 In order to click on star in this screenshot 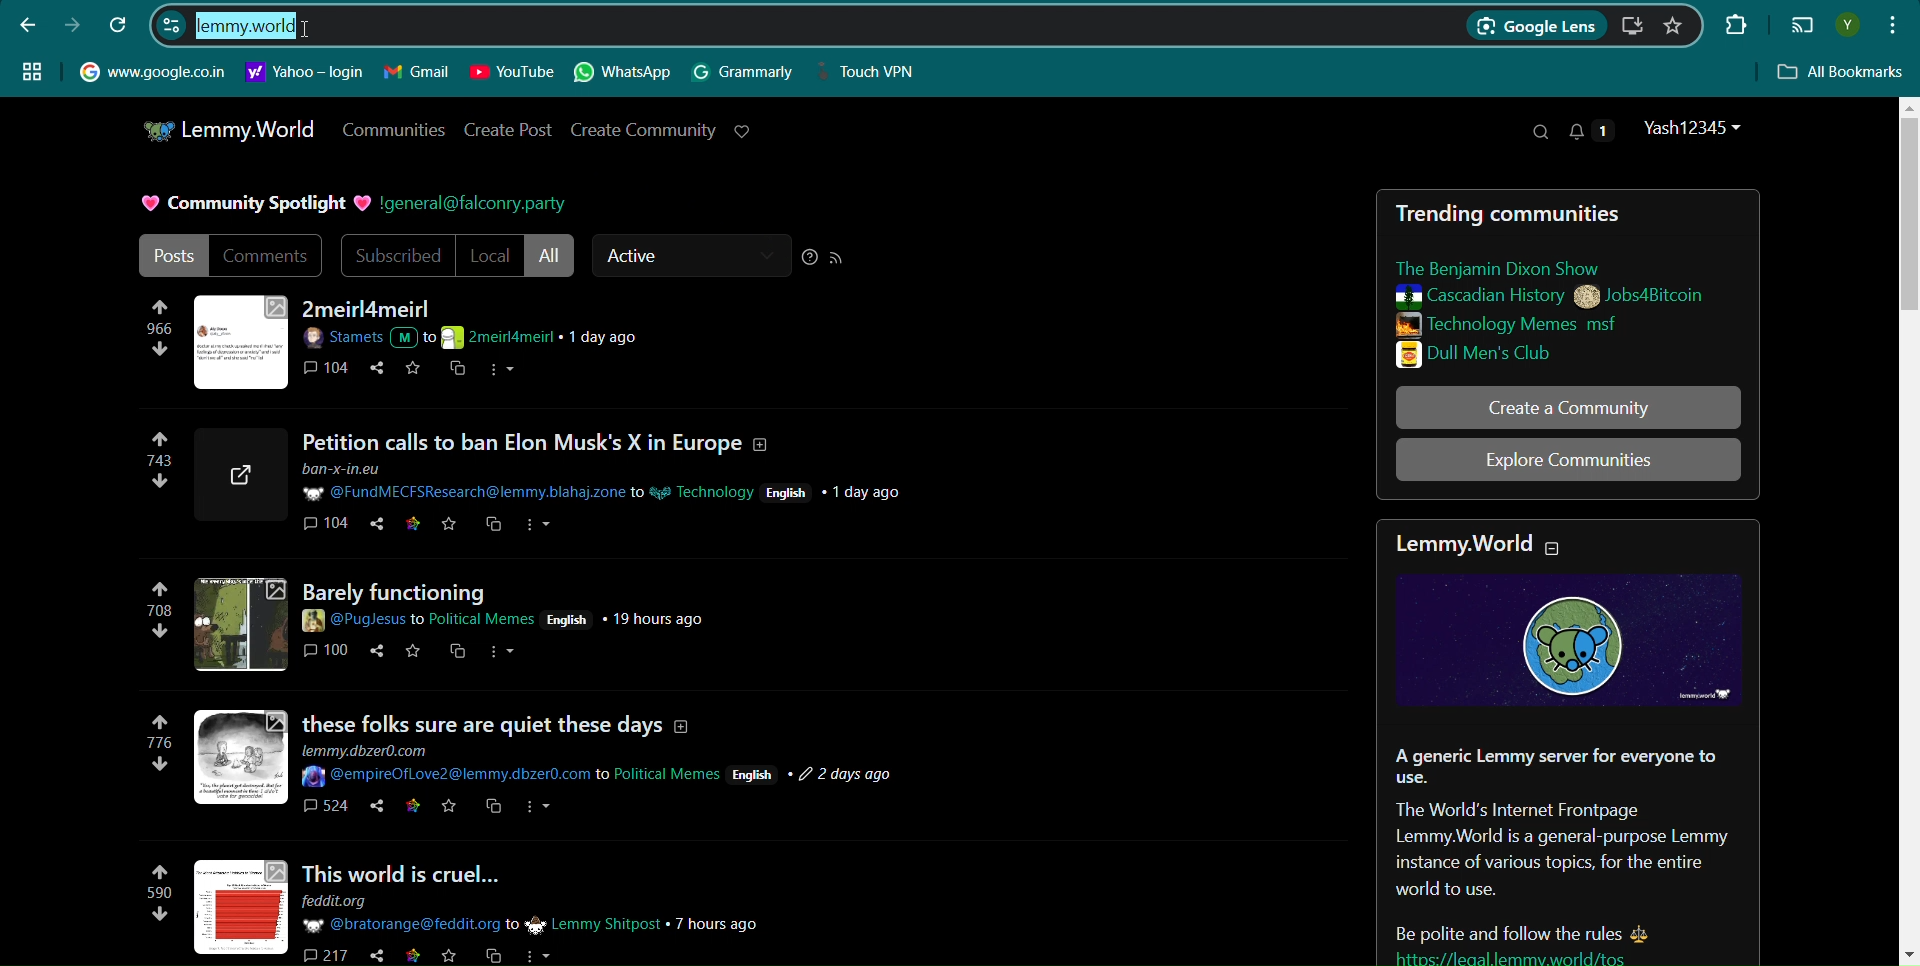, I will do `click(415, 526)`.